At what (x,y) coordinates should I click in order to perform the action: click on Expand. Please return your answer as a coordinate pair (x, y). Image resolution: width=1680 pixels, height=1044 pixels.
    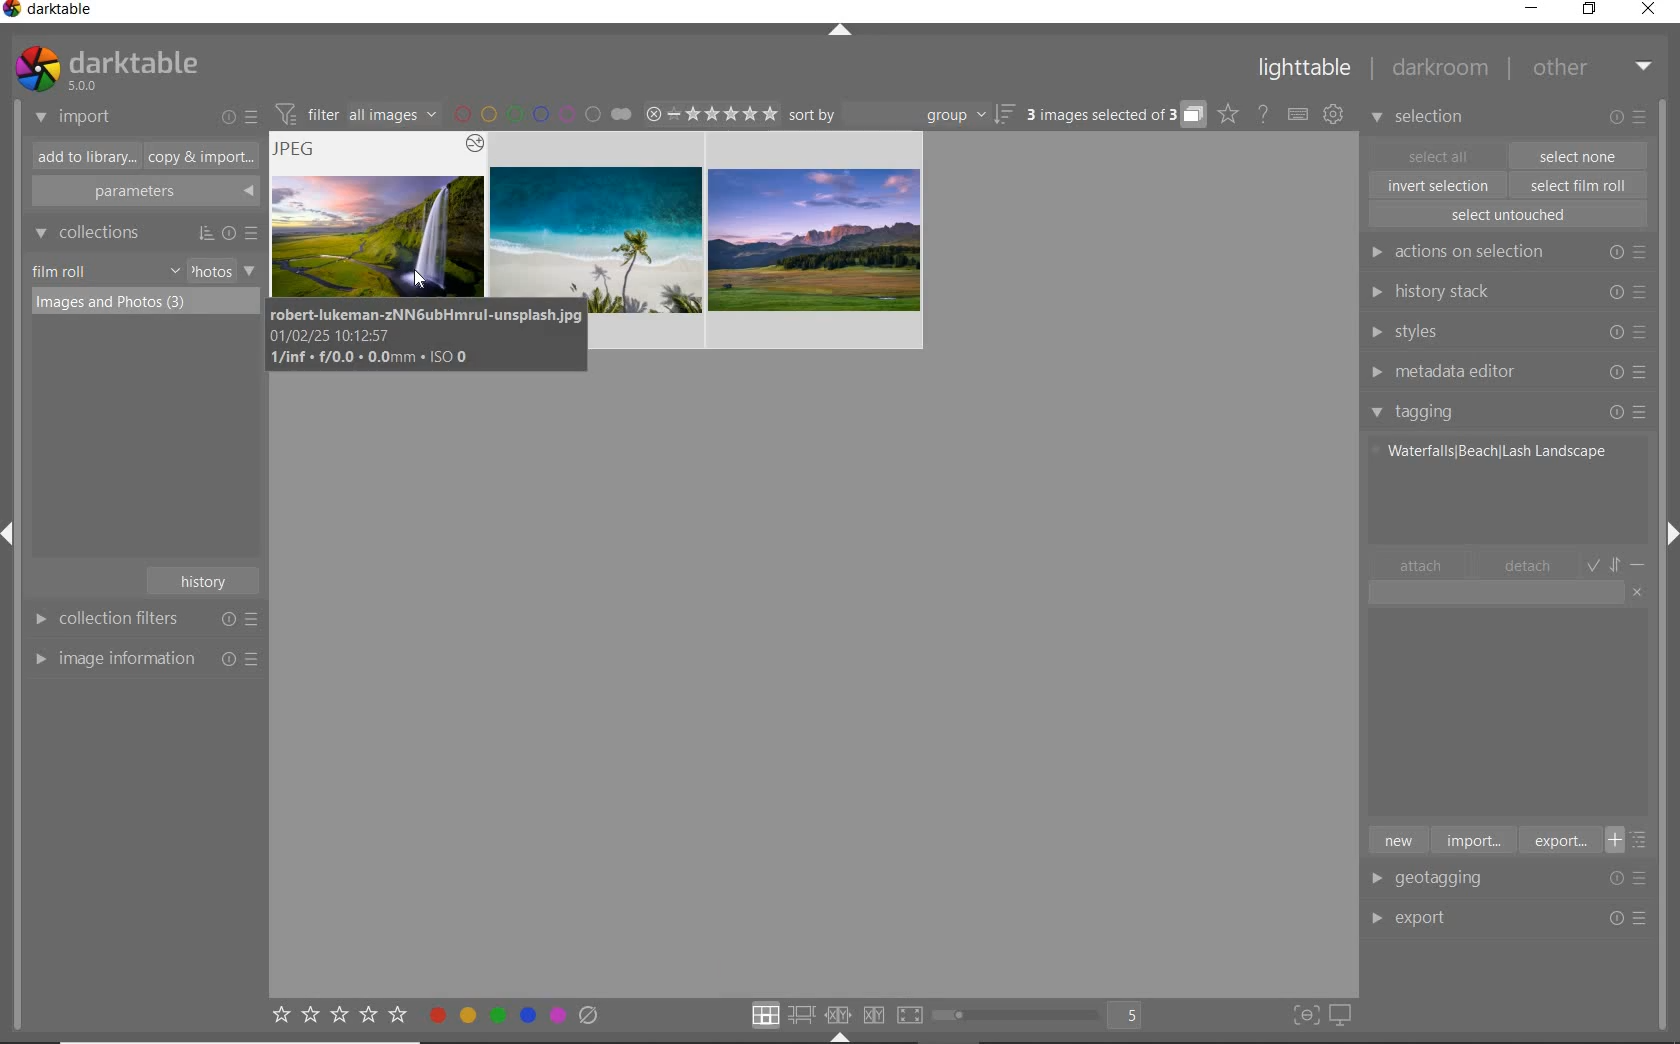
    Looking at the image, I should click on (16, 538).